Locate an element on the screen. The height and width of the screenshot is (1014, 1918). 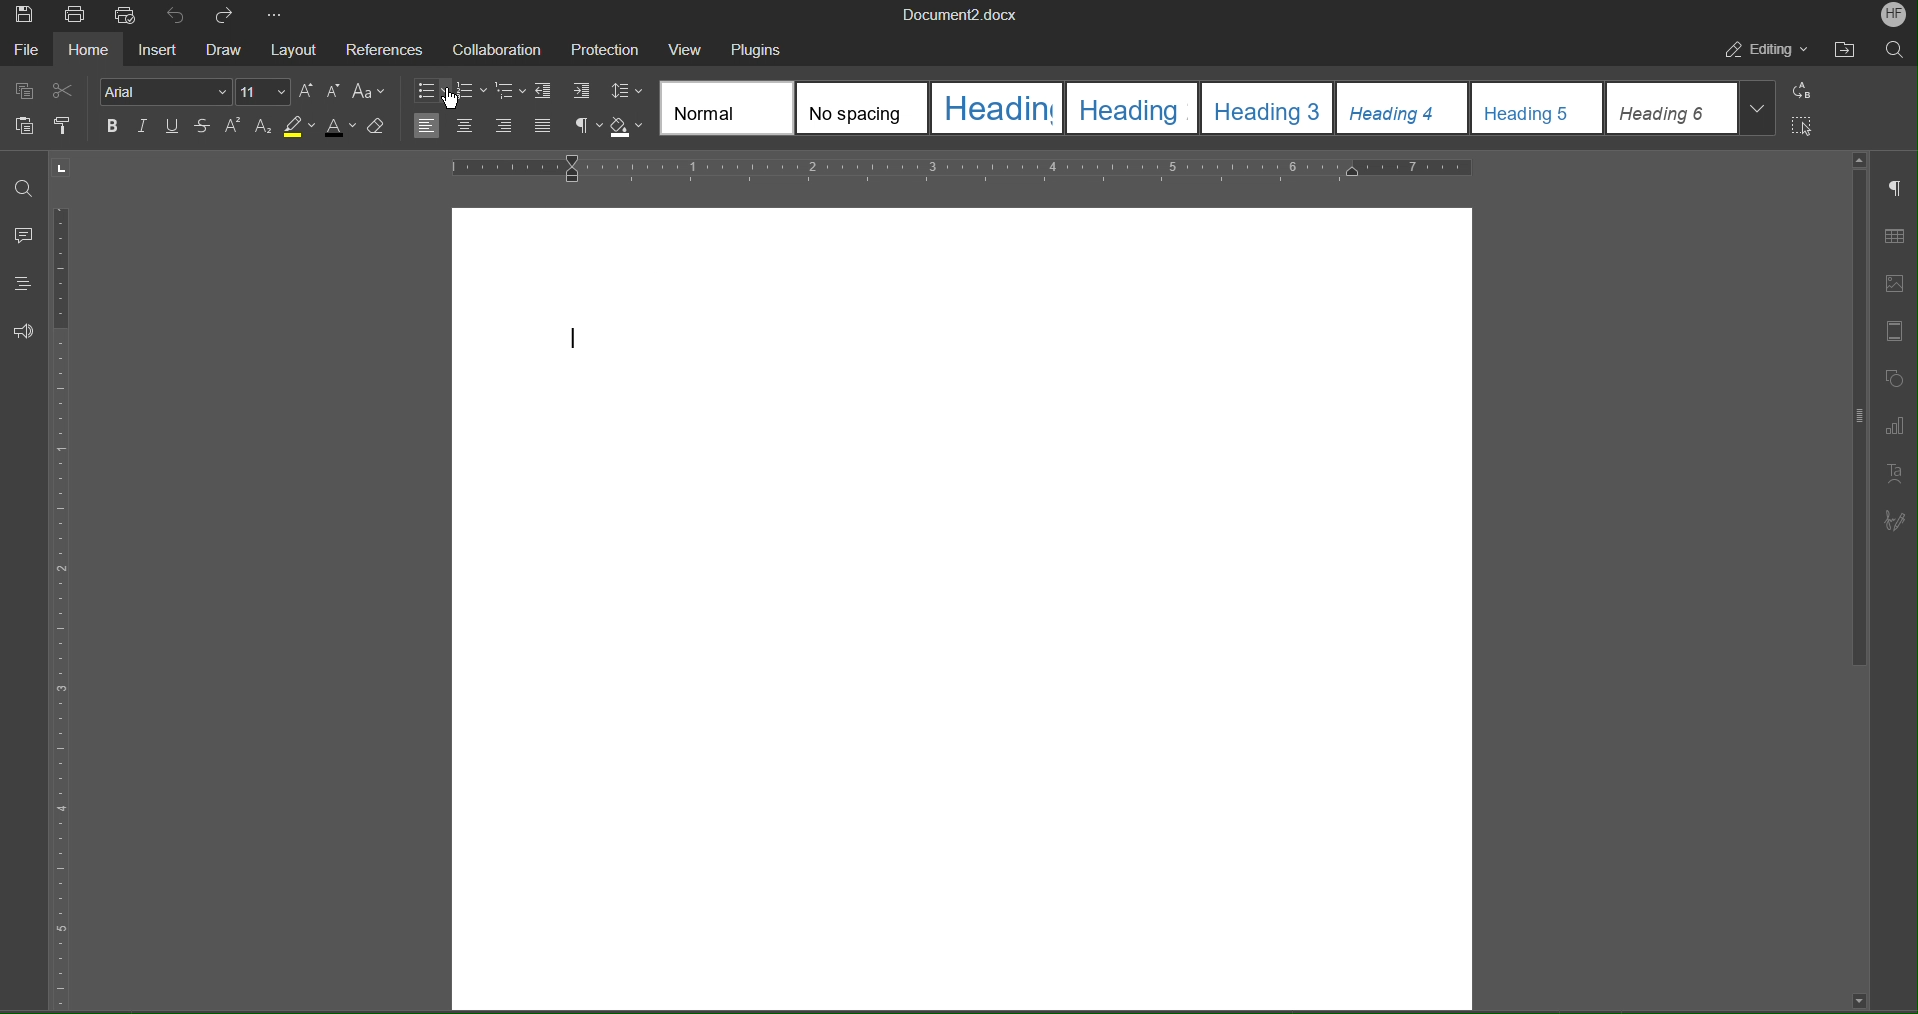
Search is located at coordinates (1894, 48).